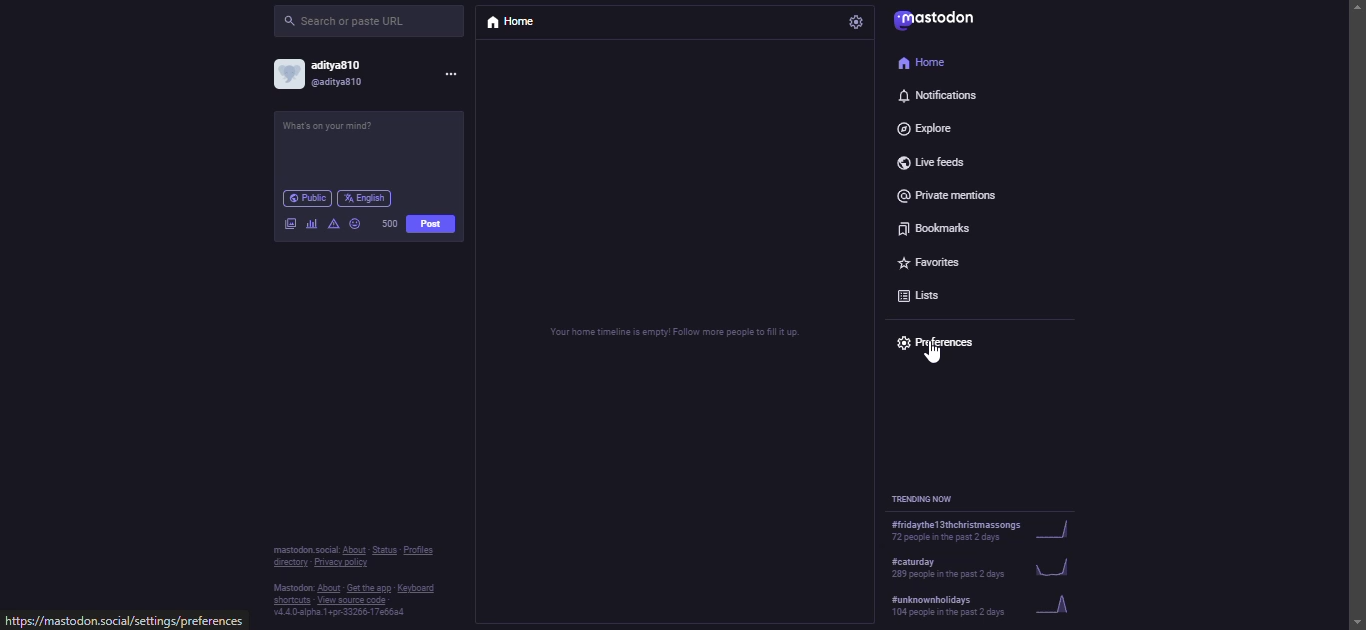  Describe the element at coordinates (944, 340) in the screenshot. I see `preferences` at that location.